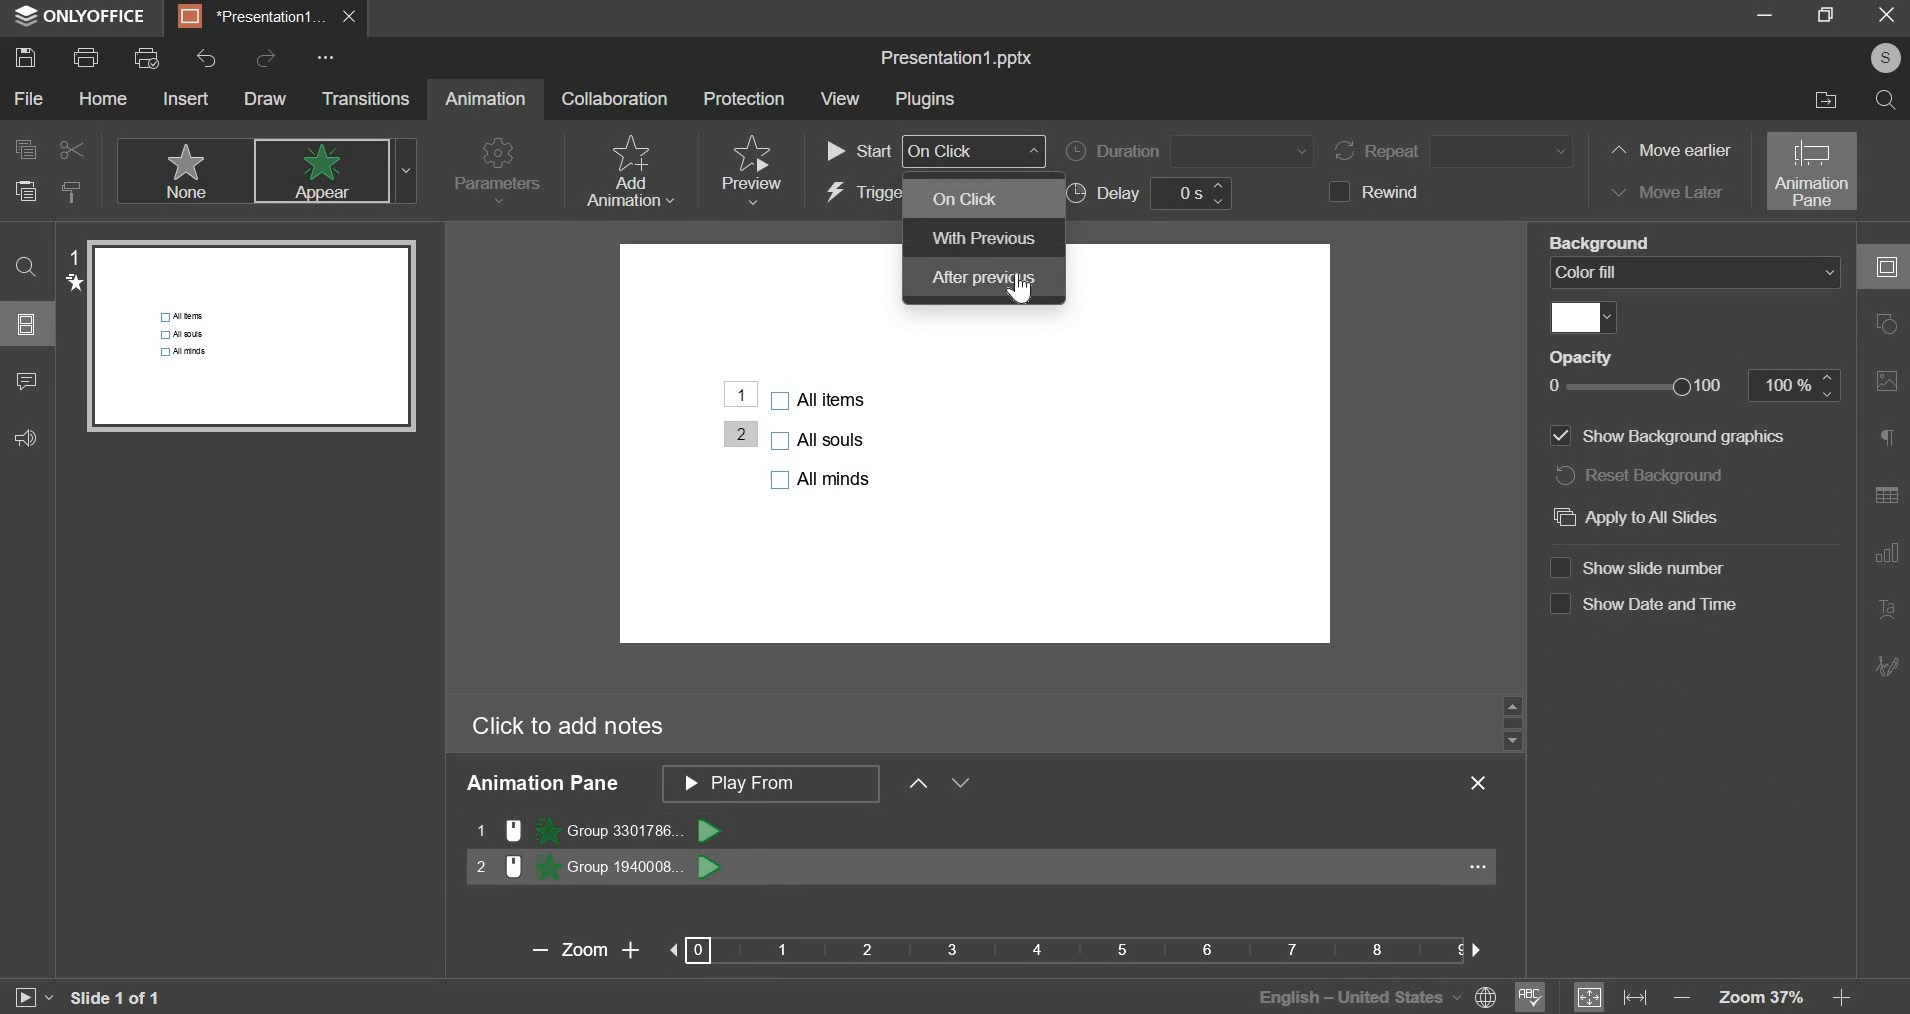  Describe the element at coordinates (23, 148) in the screenshot. I see `copy` at that location.